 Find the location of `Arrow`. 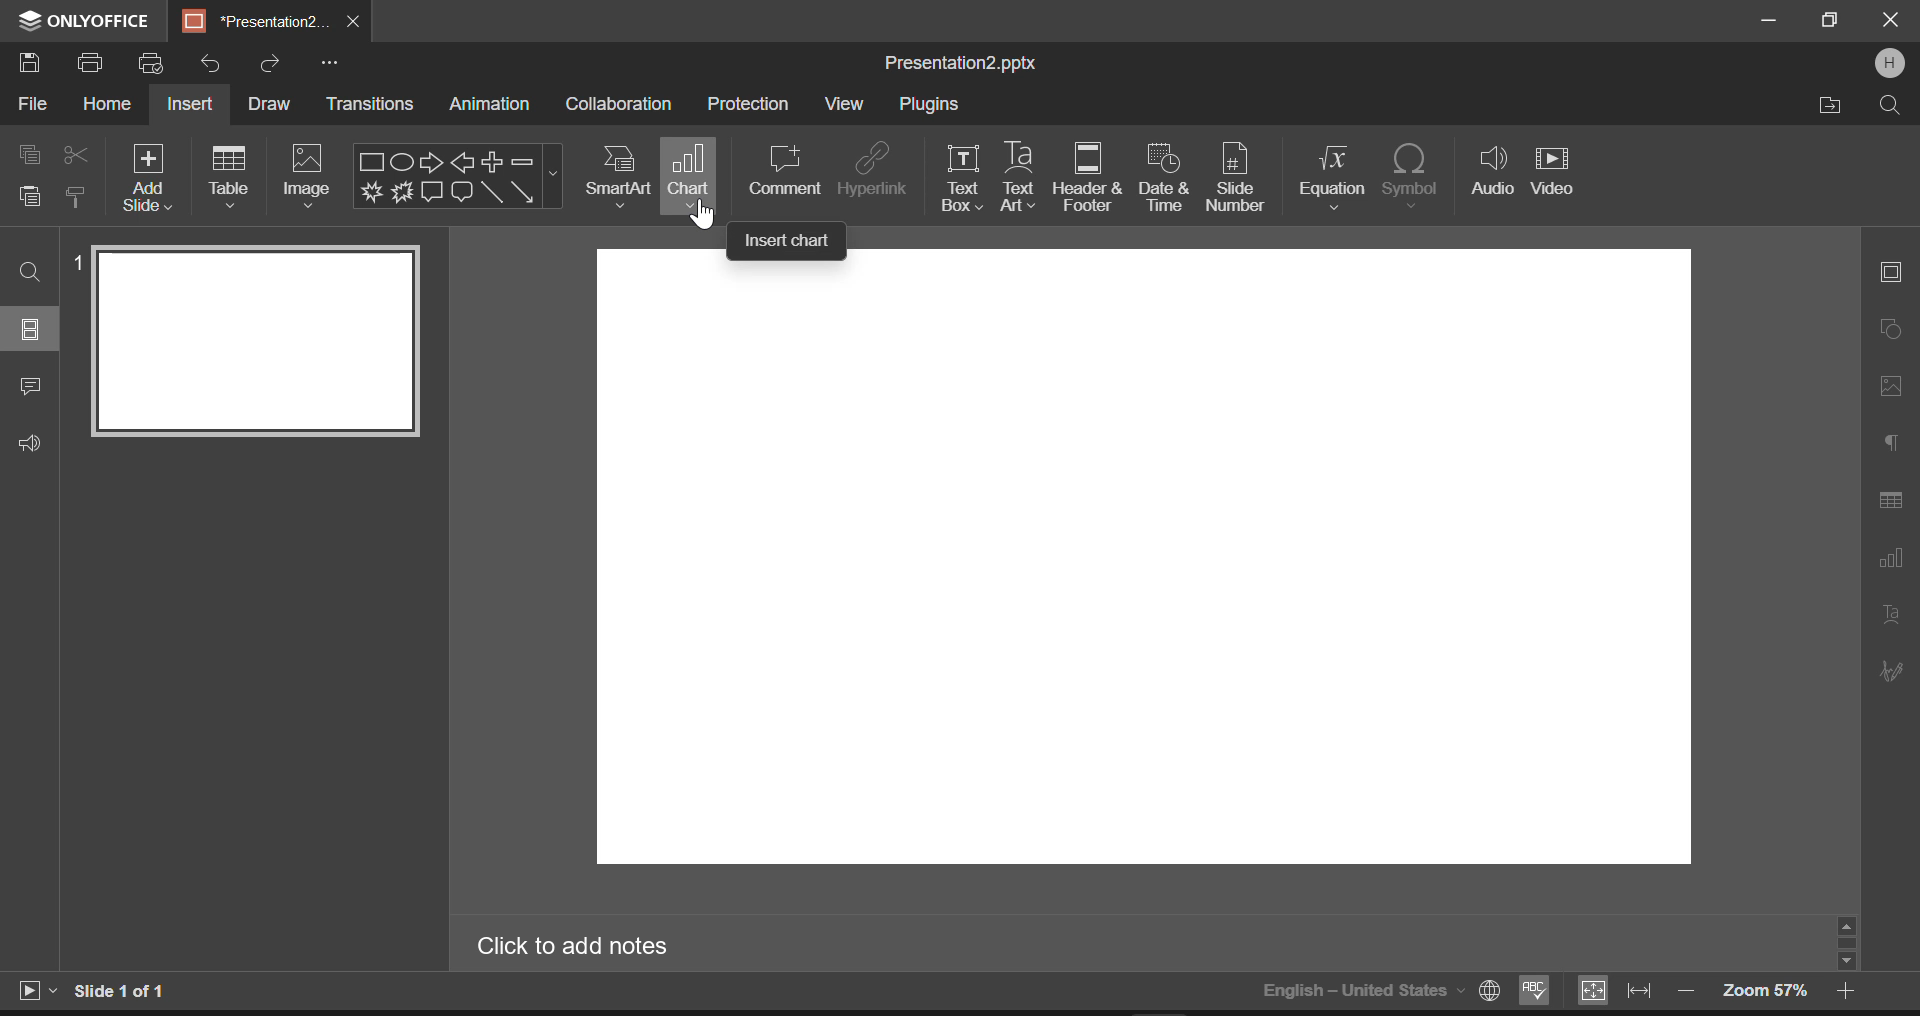

Arrow is located at coordinates (524, 191).